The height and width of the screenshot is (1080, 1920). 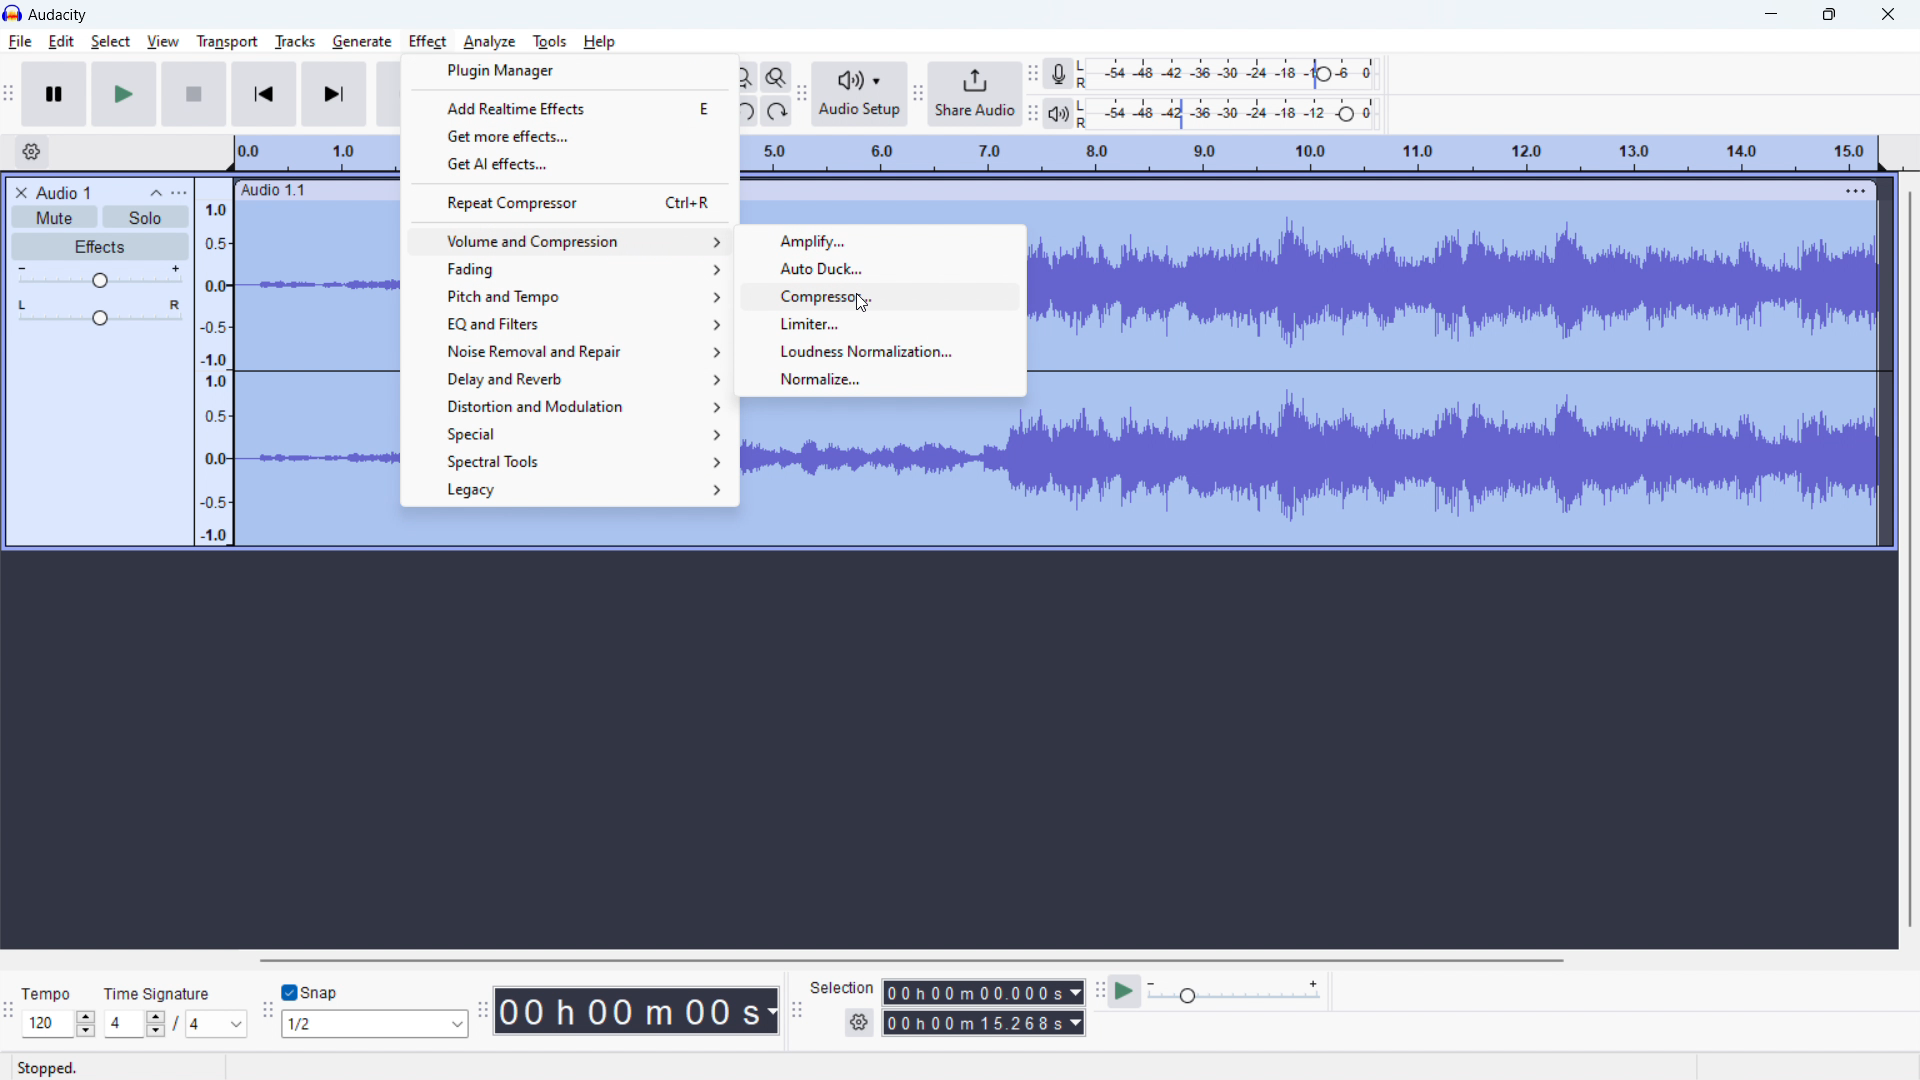 I want to click on loudness normalization, so click(x=881, y=351).